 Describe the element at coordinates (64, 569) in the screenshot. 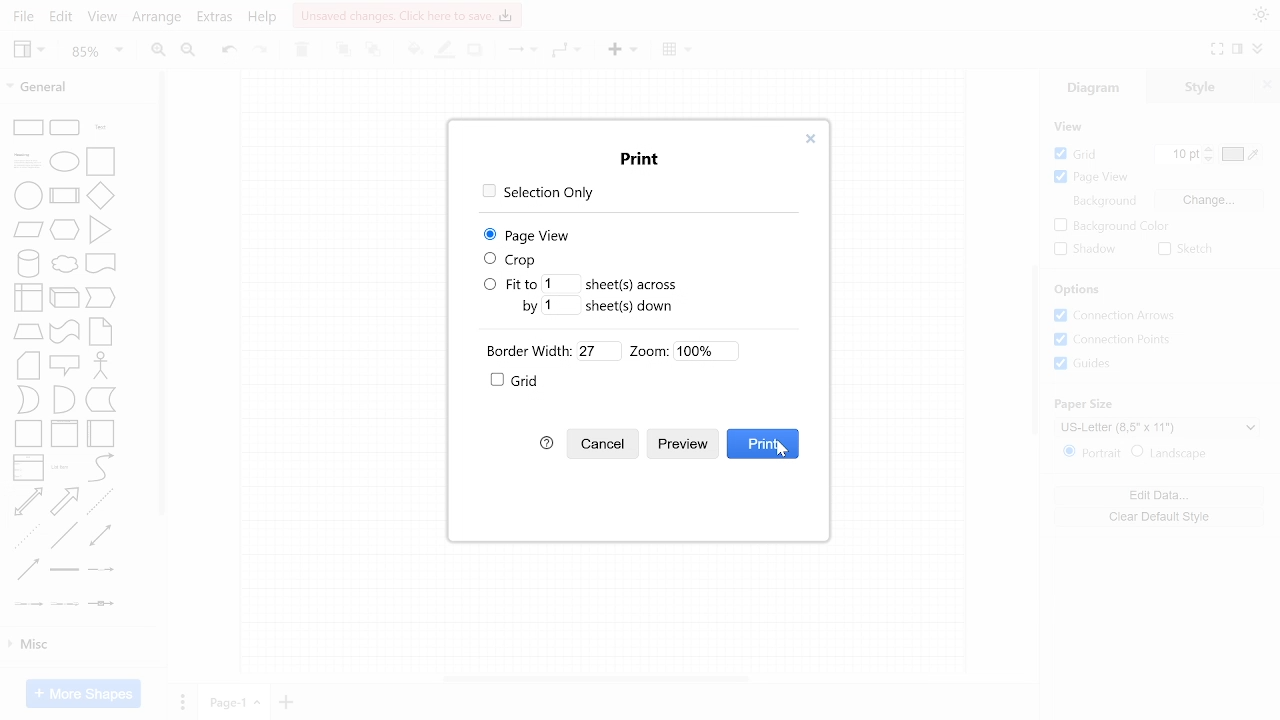

I see `Link` at that location.